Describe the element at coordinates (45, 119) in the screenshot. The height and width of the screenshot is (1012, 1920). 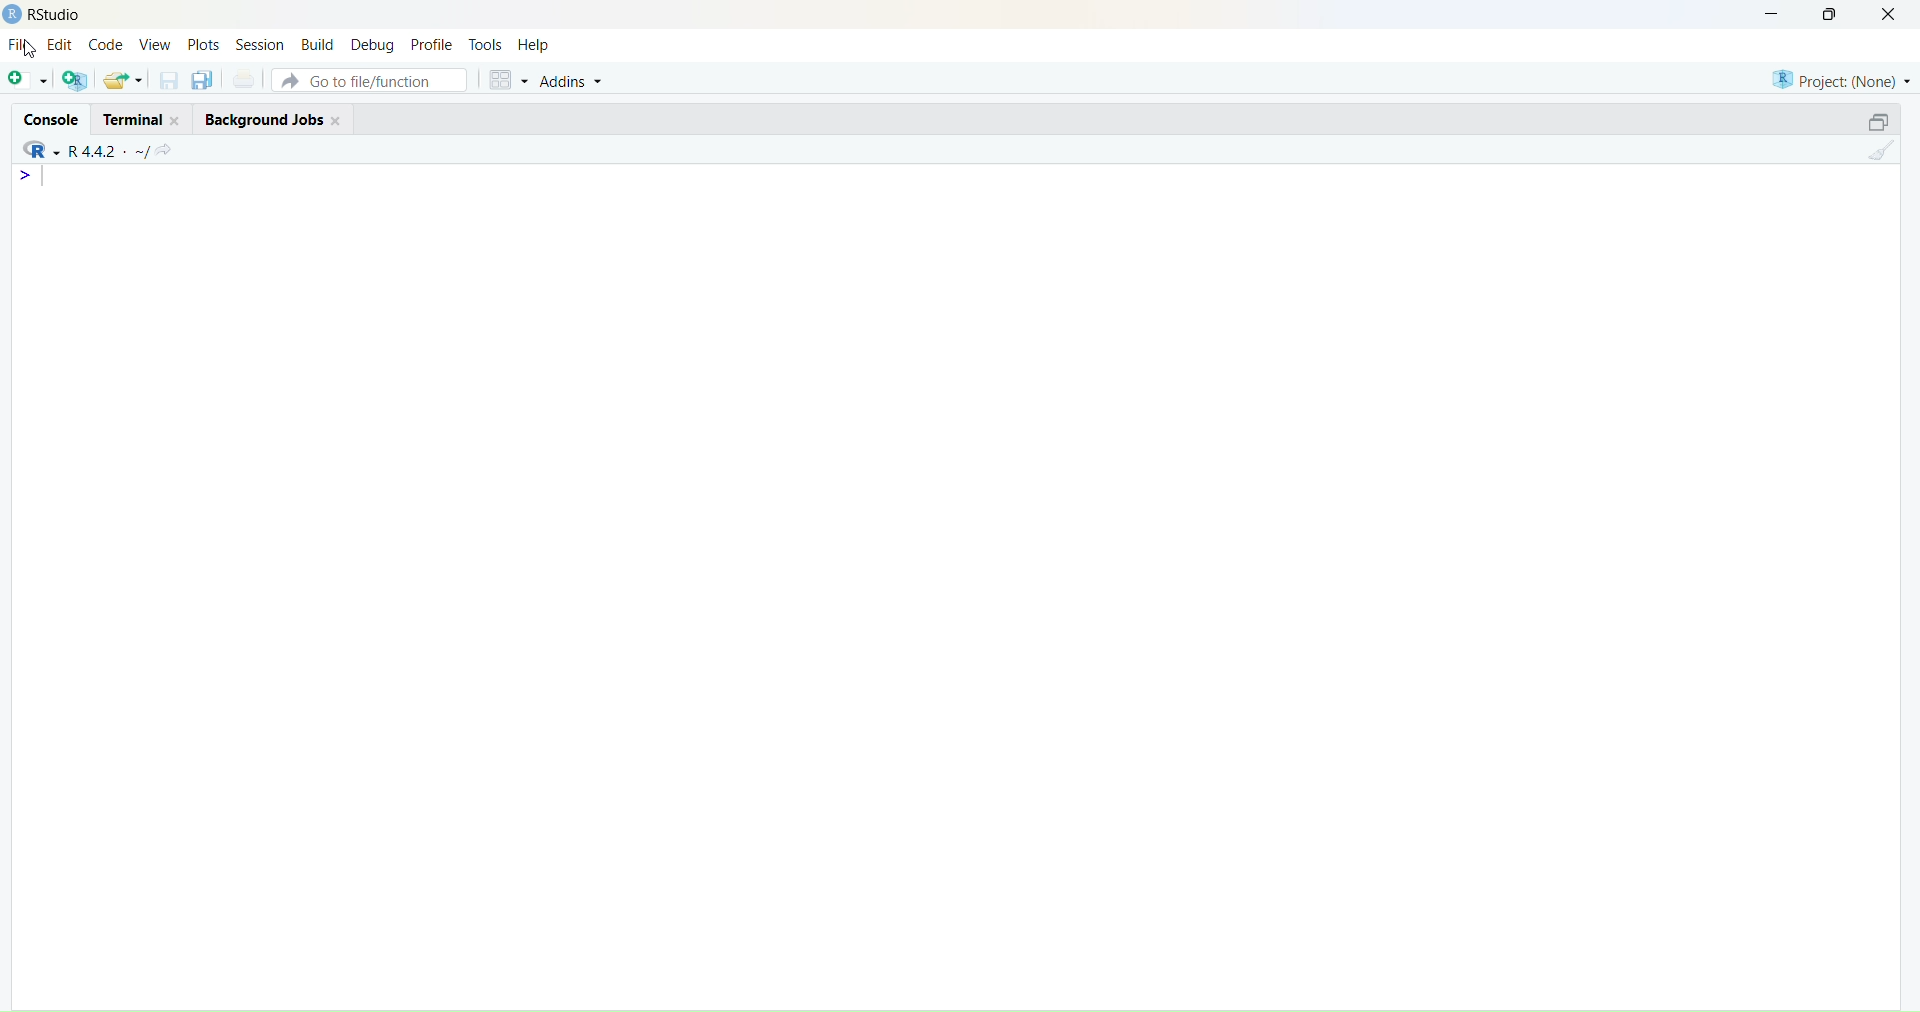
I see `Console` at that location.